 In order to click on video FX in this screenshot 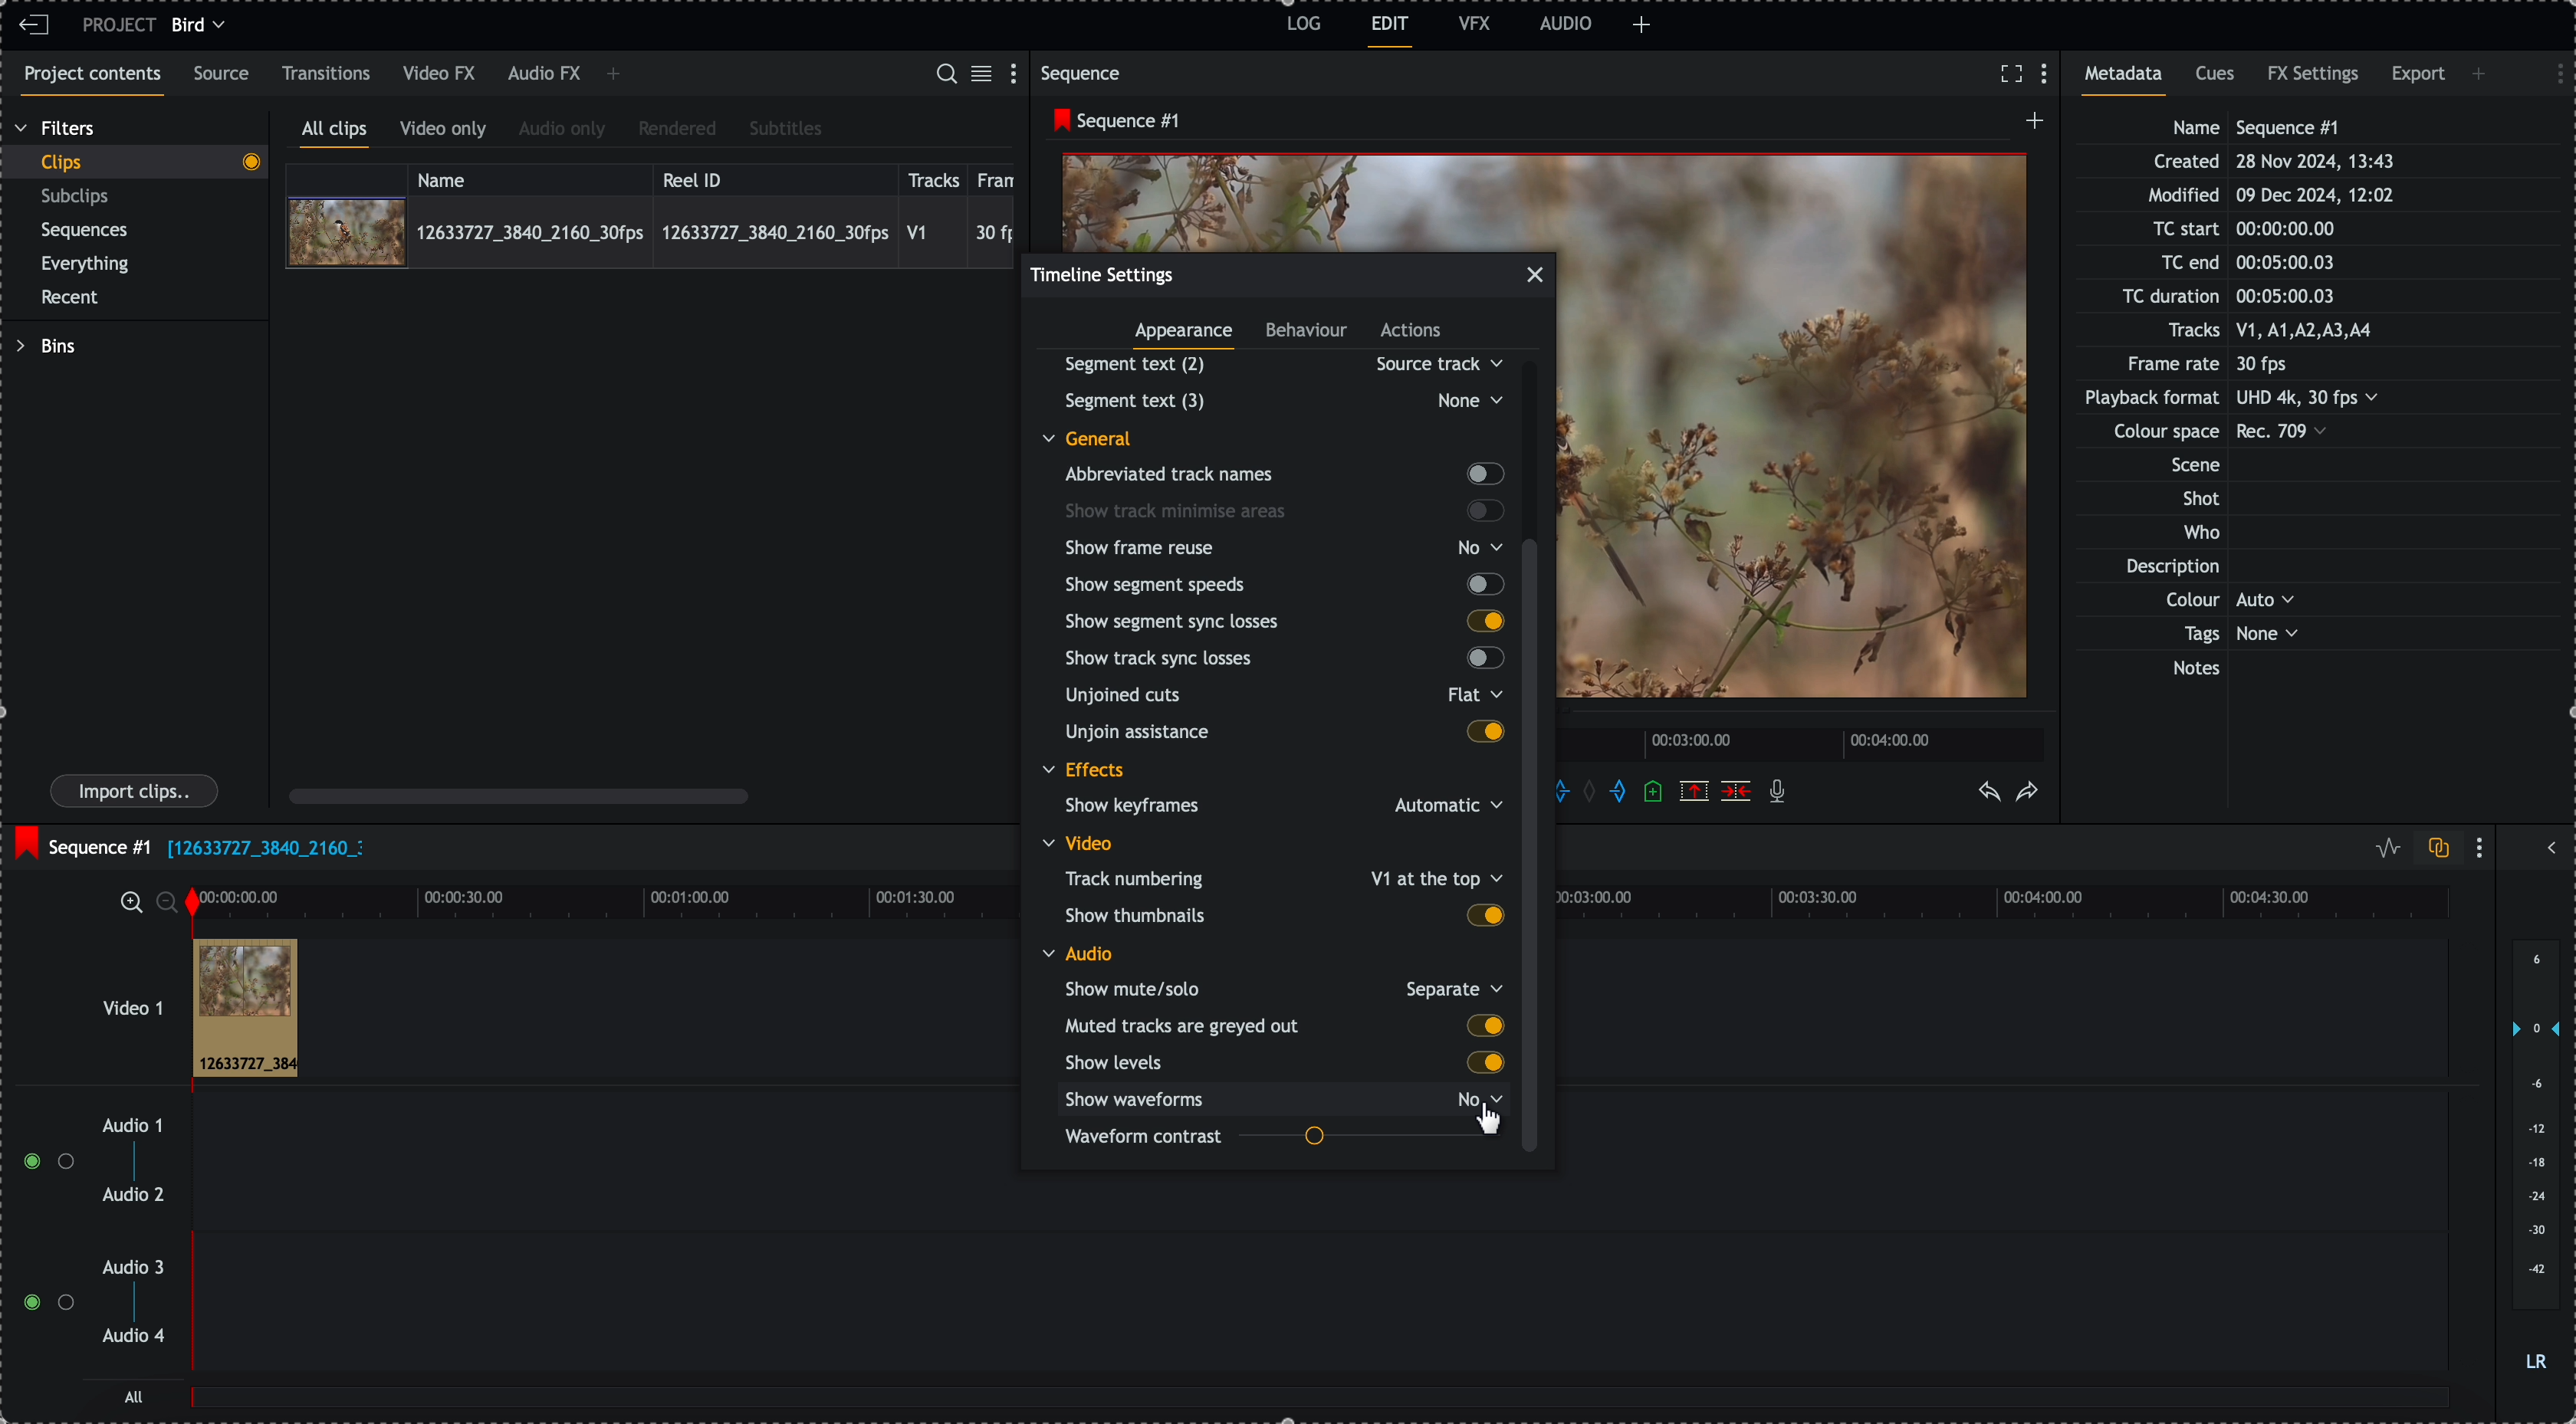, I will do `click(441, 74)`.